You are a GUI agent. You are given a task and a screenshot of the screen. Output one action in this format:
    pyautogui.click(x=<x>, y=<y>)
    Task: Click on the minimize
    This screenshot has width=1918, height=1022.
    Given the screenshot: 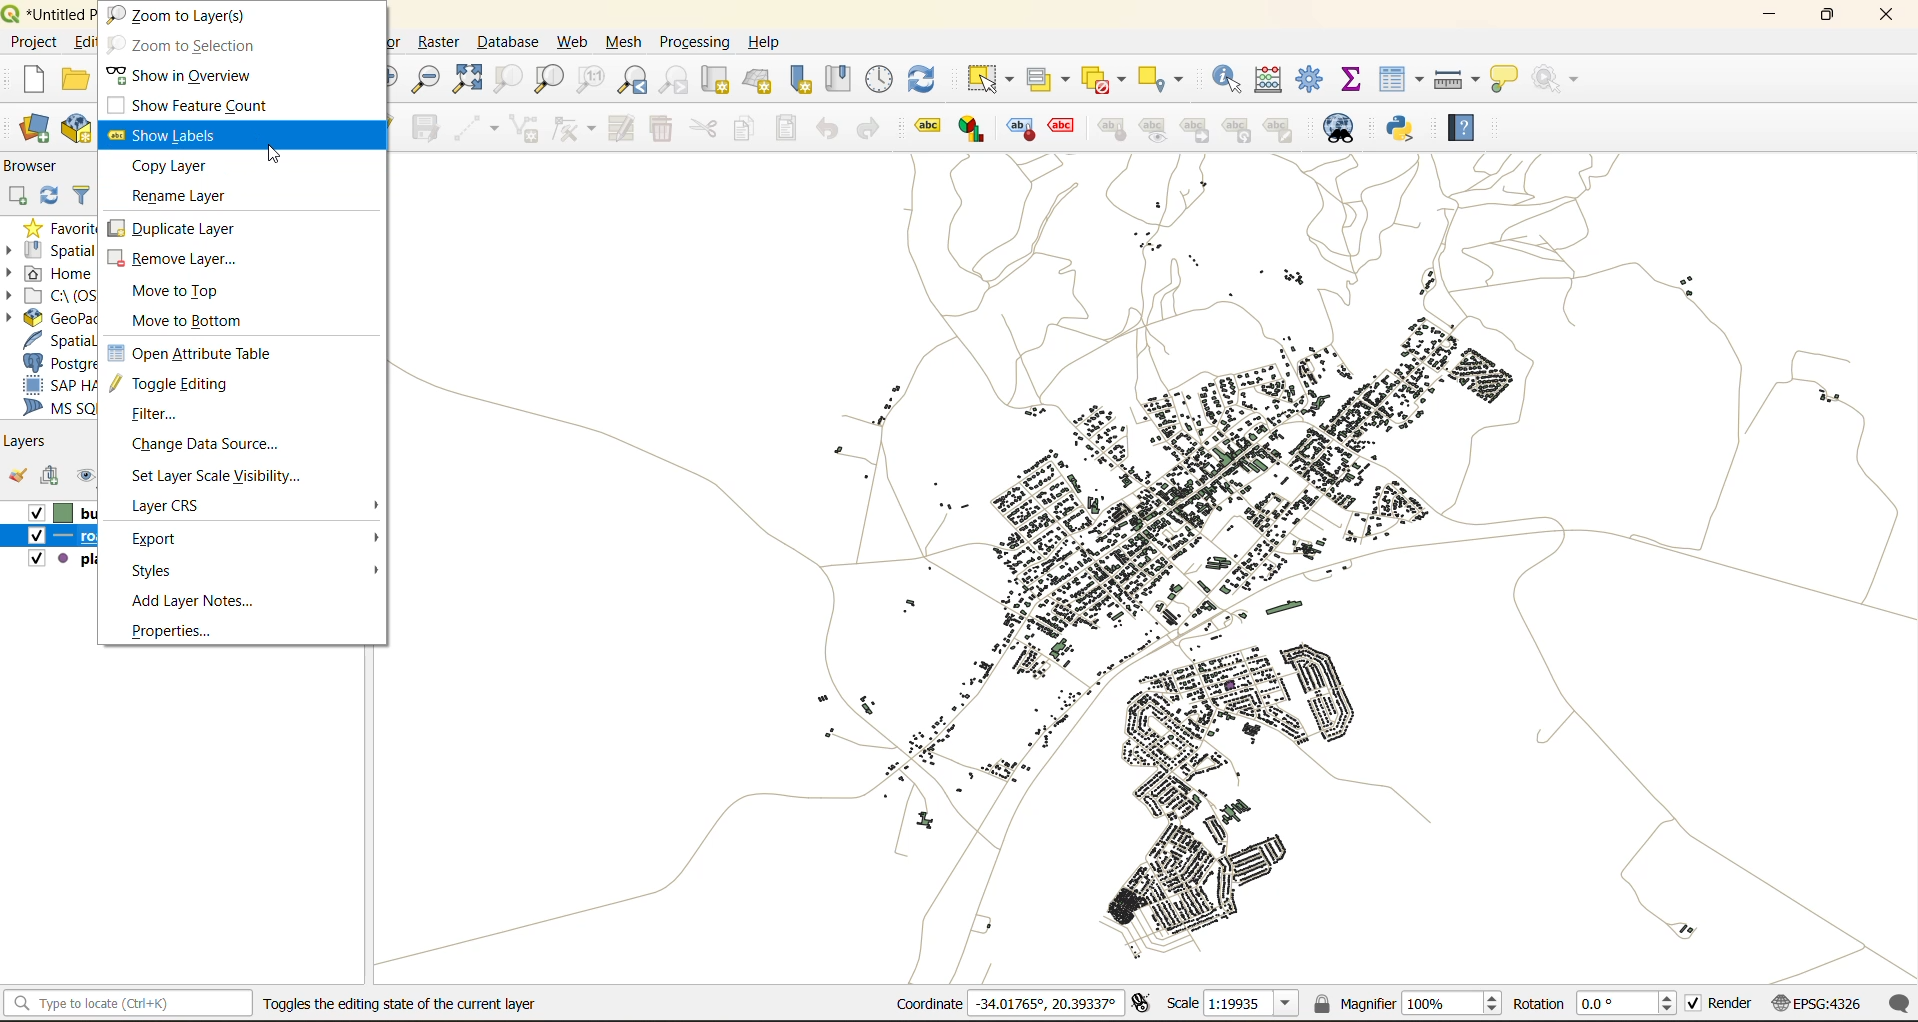 What is the action you would take?
    pyautogui.click(x=1768, y=15)
    